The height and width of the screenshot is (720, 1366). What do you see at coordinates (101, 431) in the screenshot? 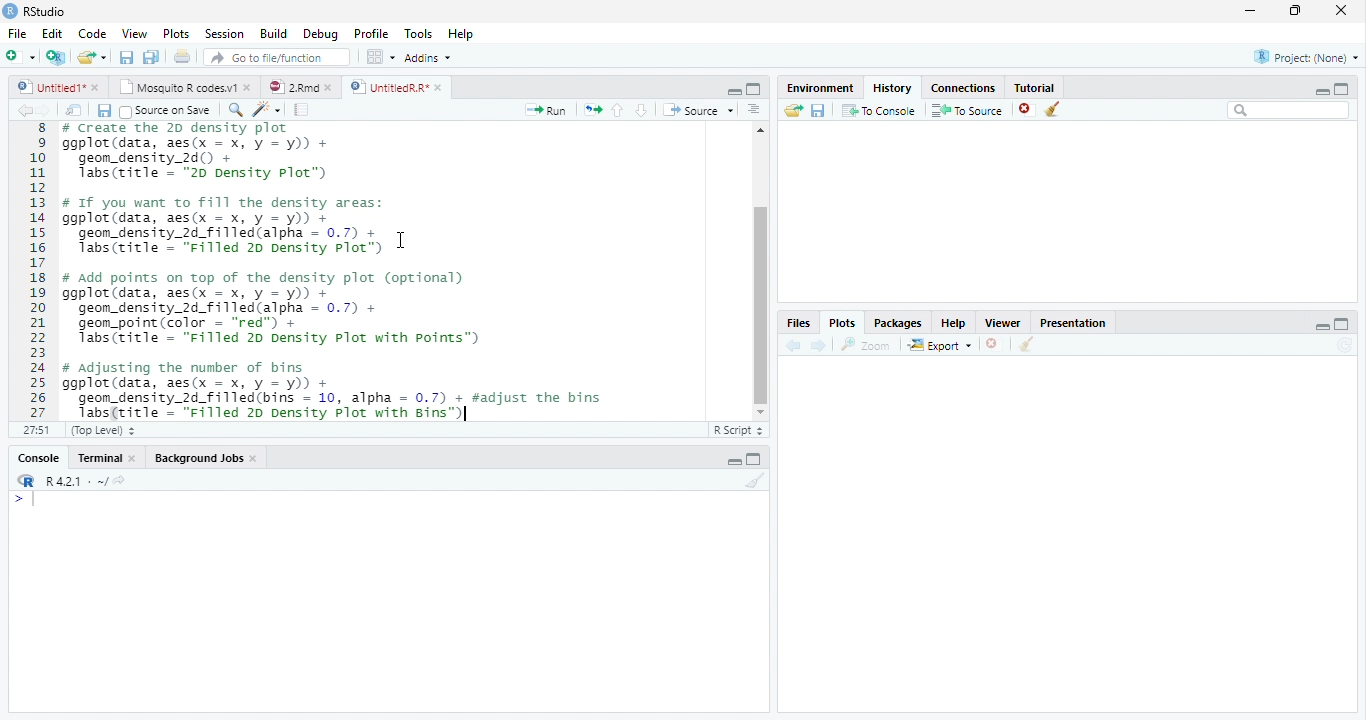
I see `(Top Level)` at bounding box center [101, 431].